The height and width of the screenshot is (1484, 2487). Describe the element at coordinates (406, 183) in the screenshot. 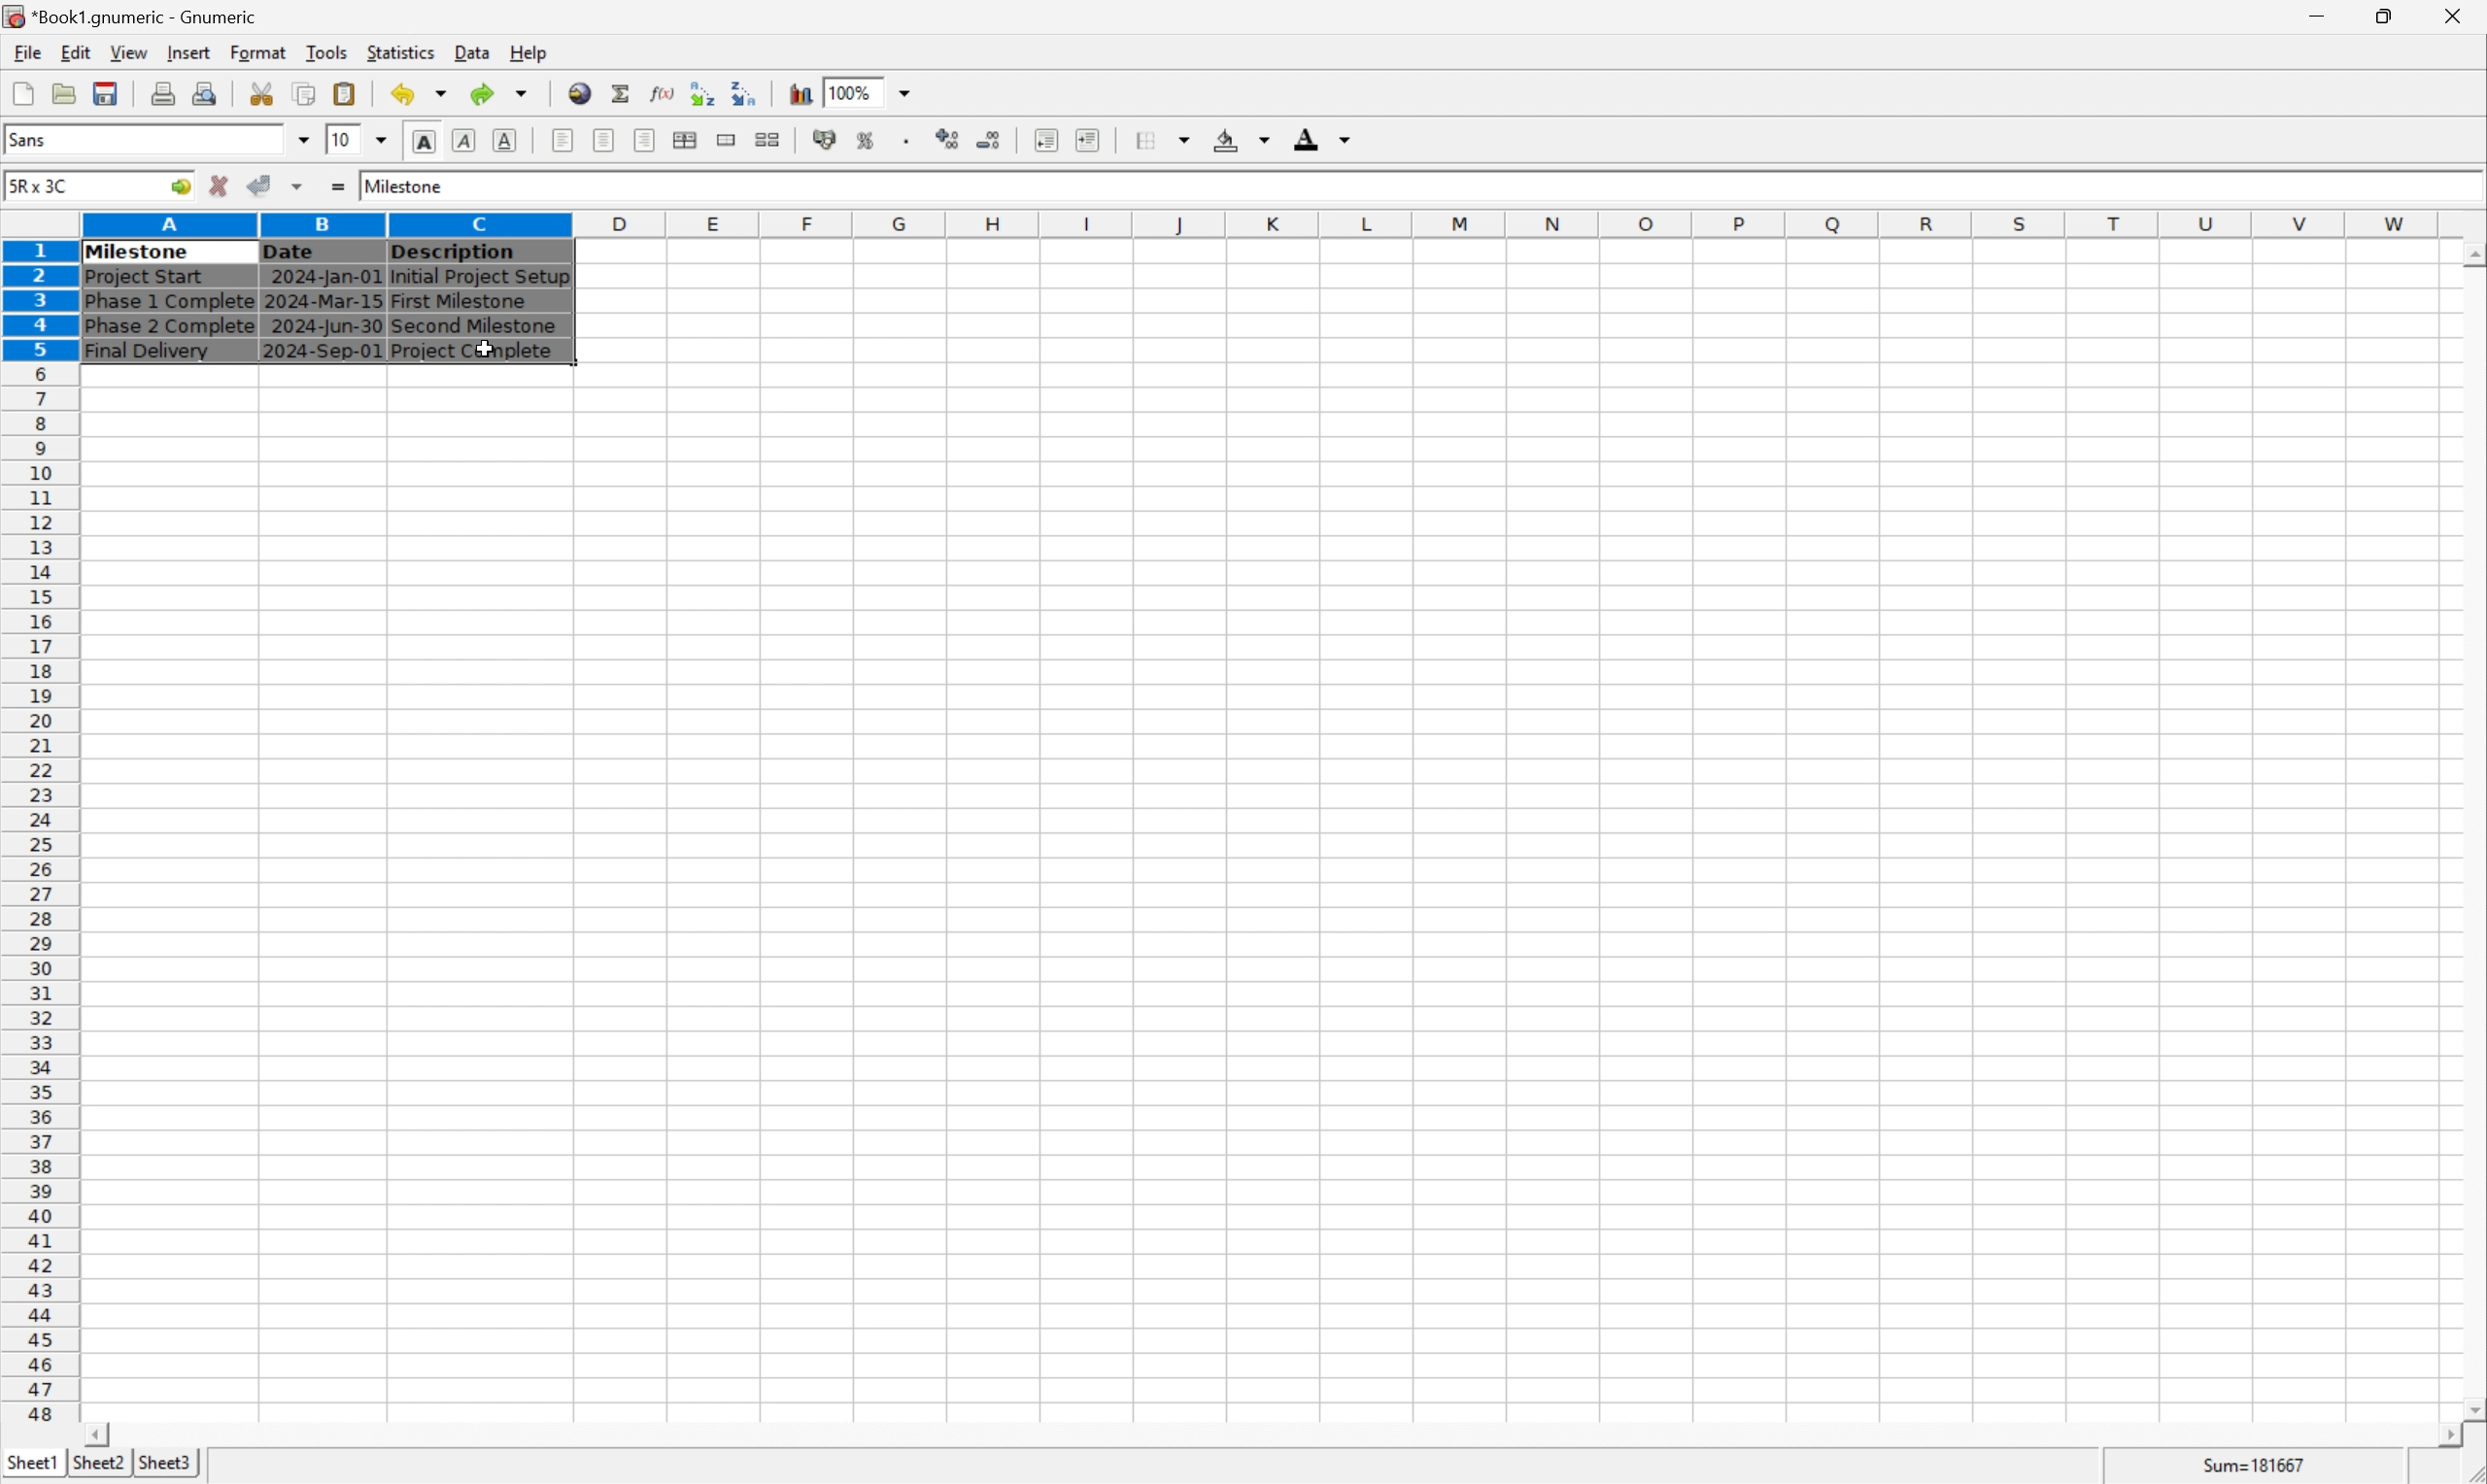

I see `Milestone` at that location.